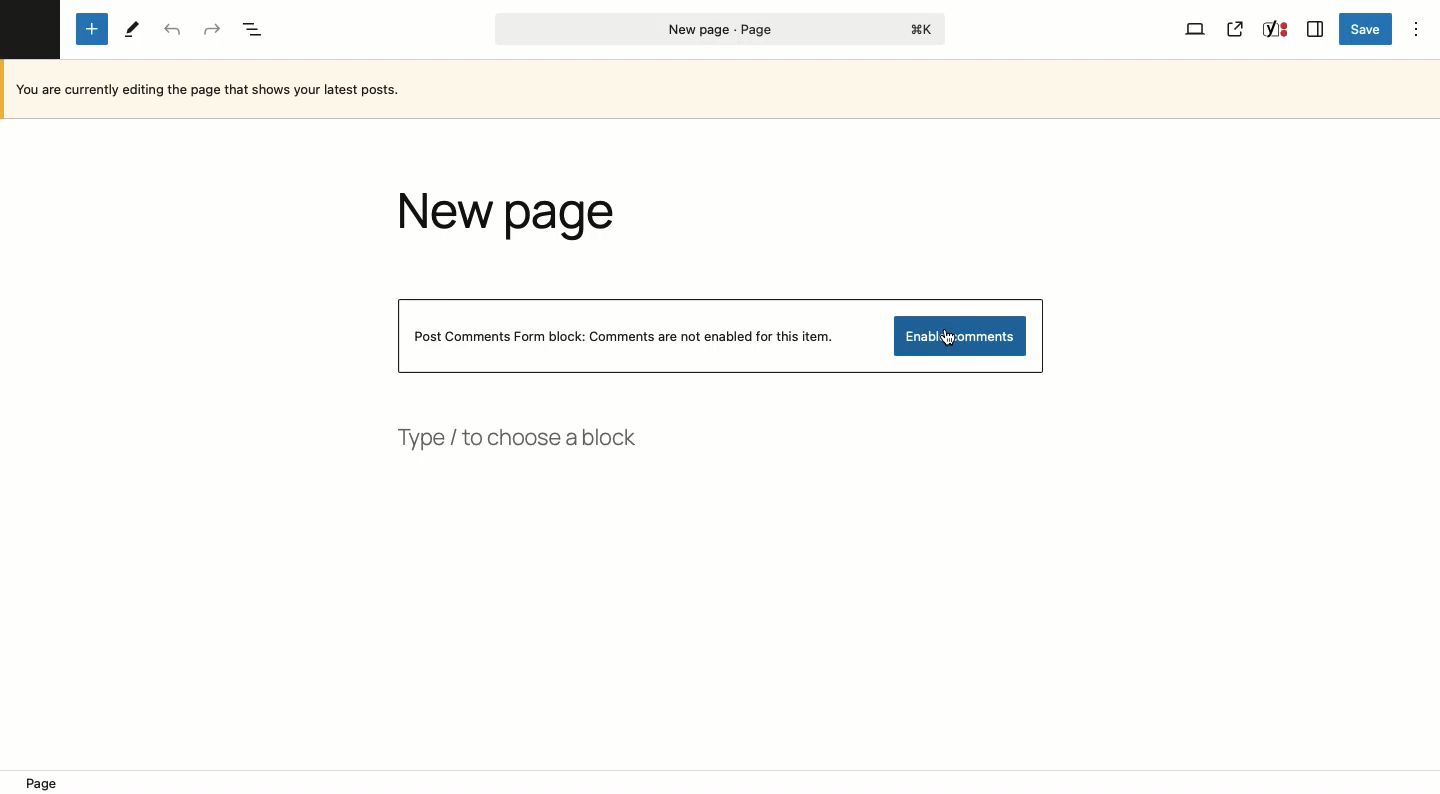  I want to click on Sidebar, so click(1318, 28).